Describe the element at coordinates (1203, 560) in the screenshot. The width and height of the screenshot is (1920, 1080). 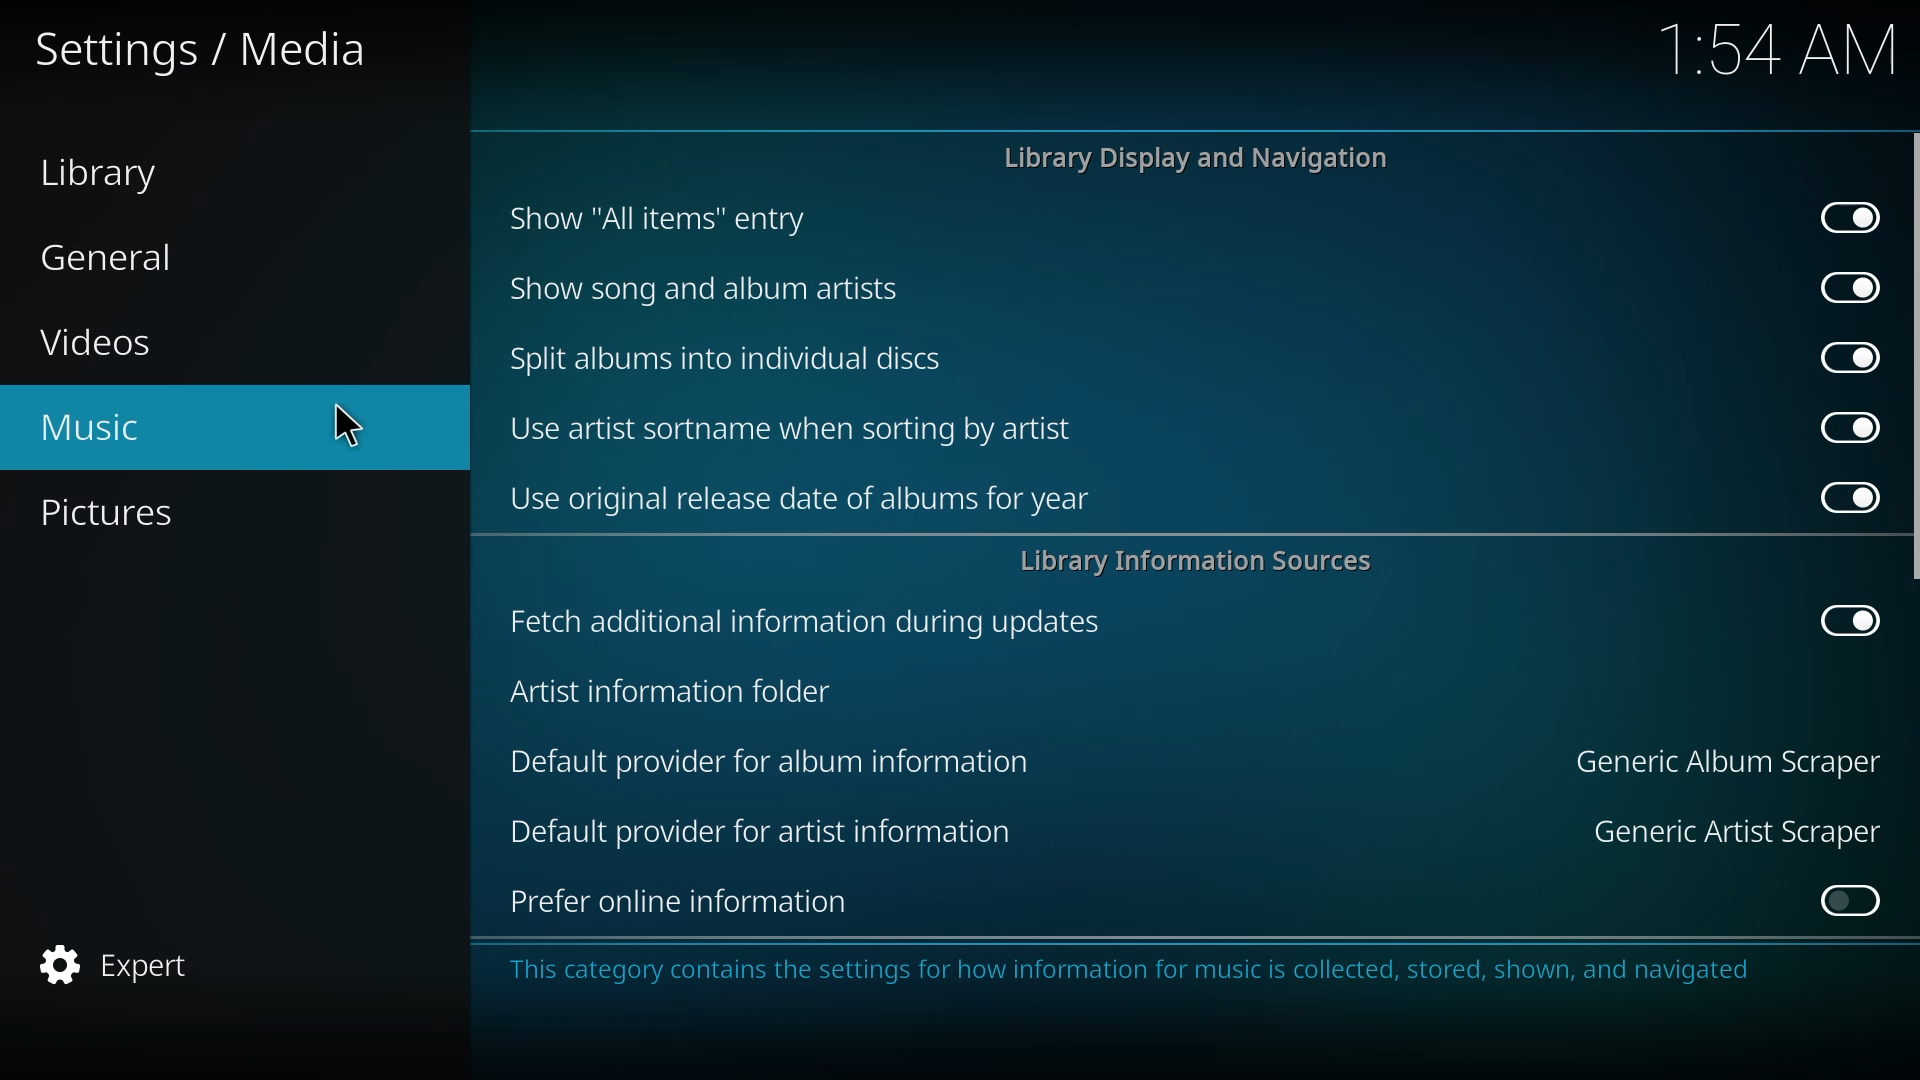
I see `library info sources` at that location.